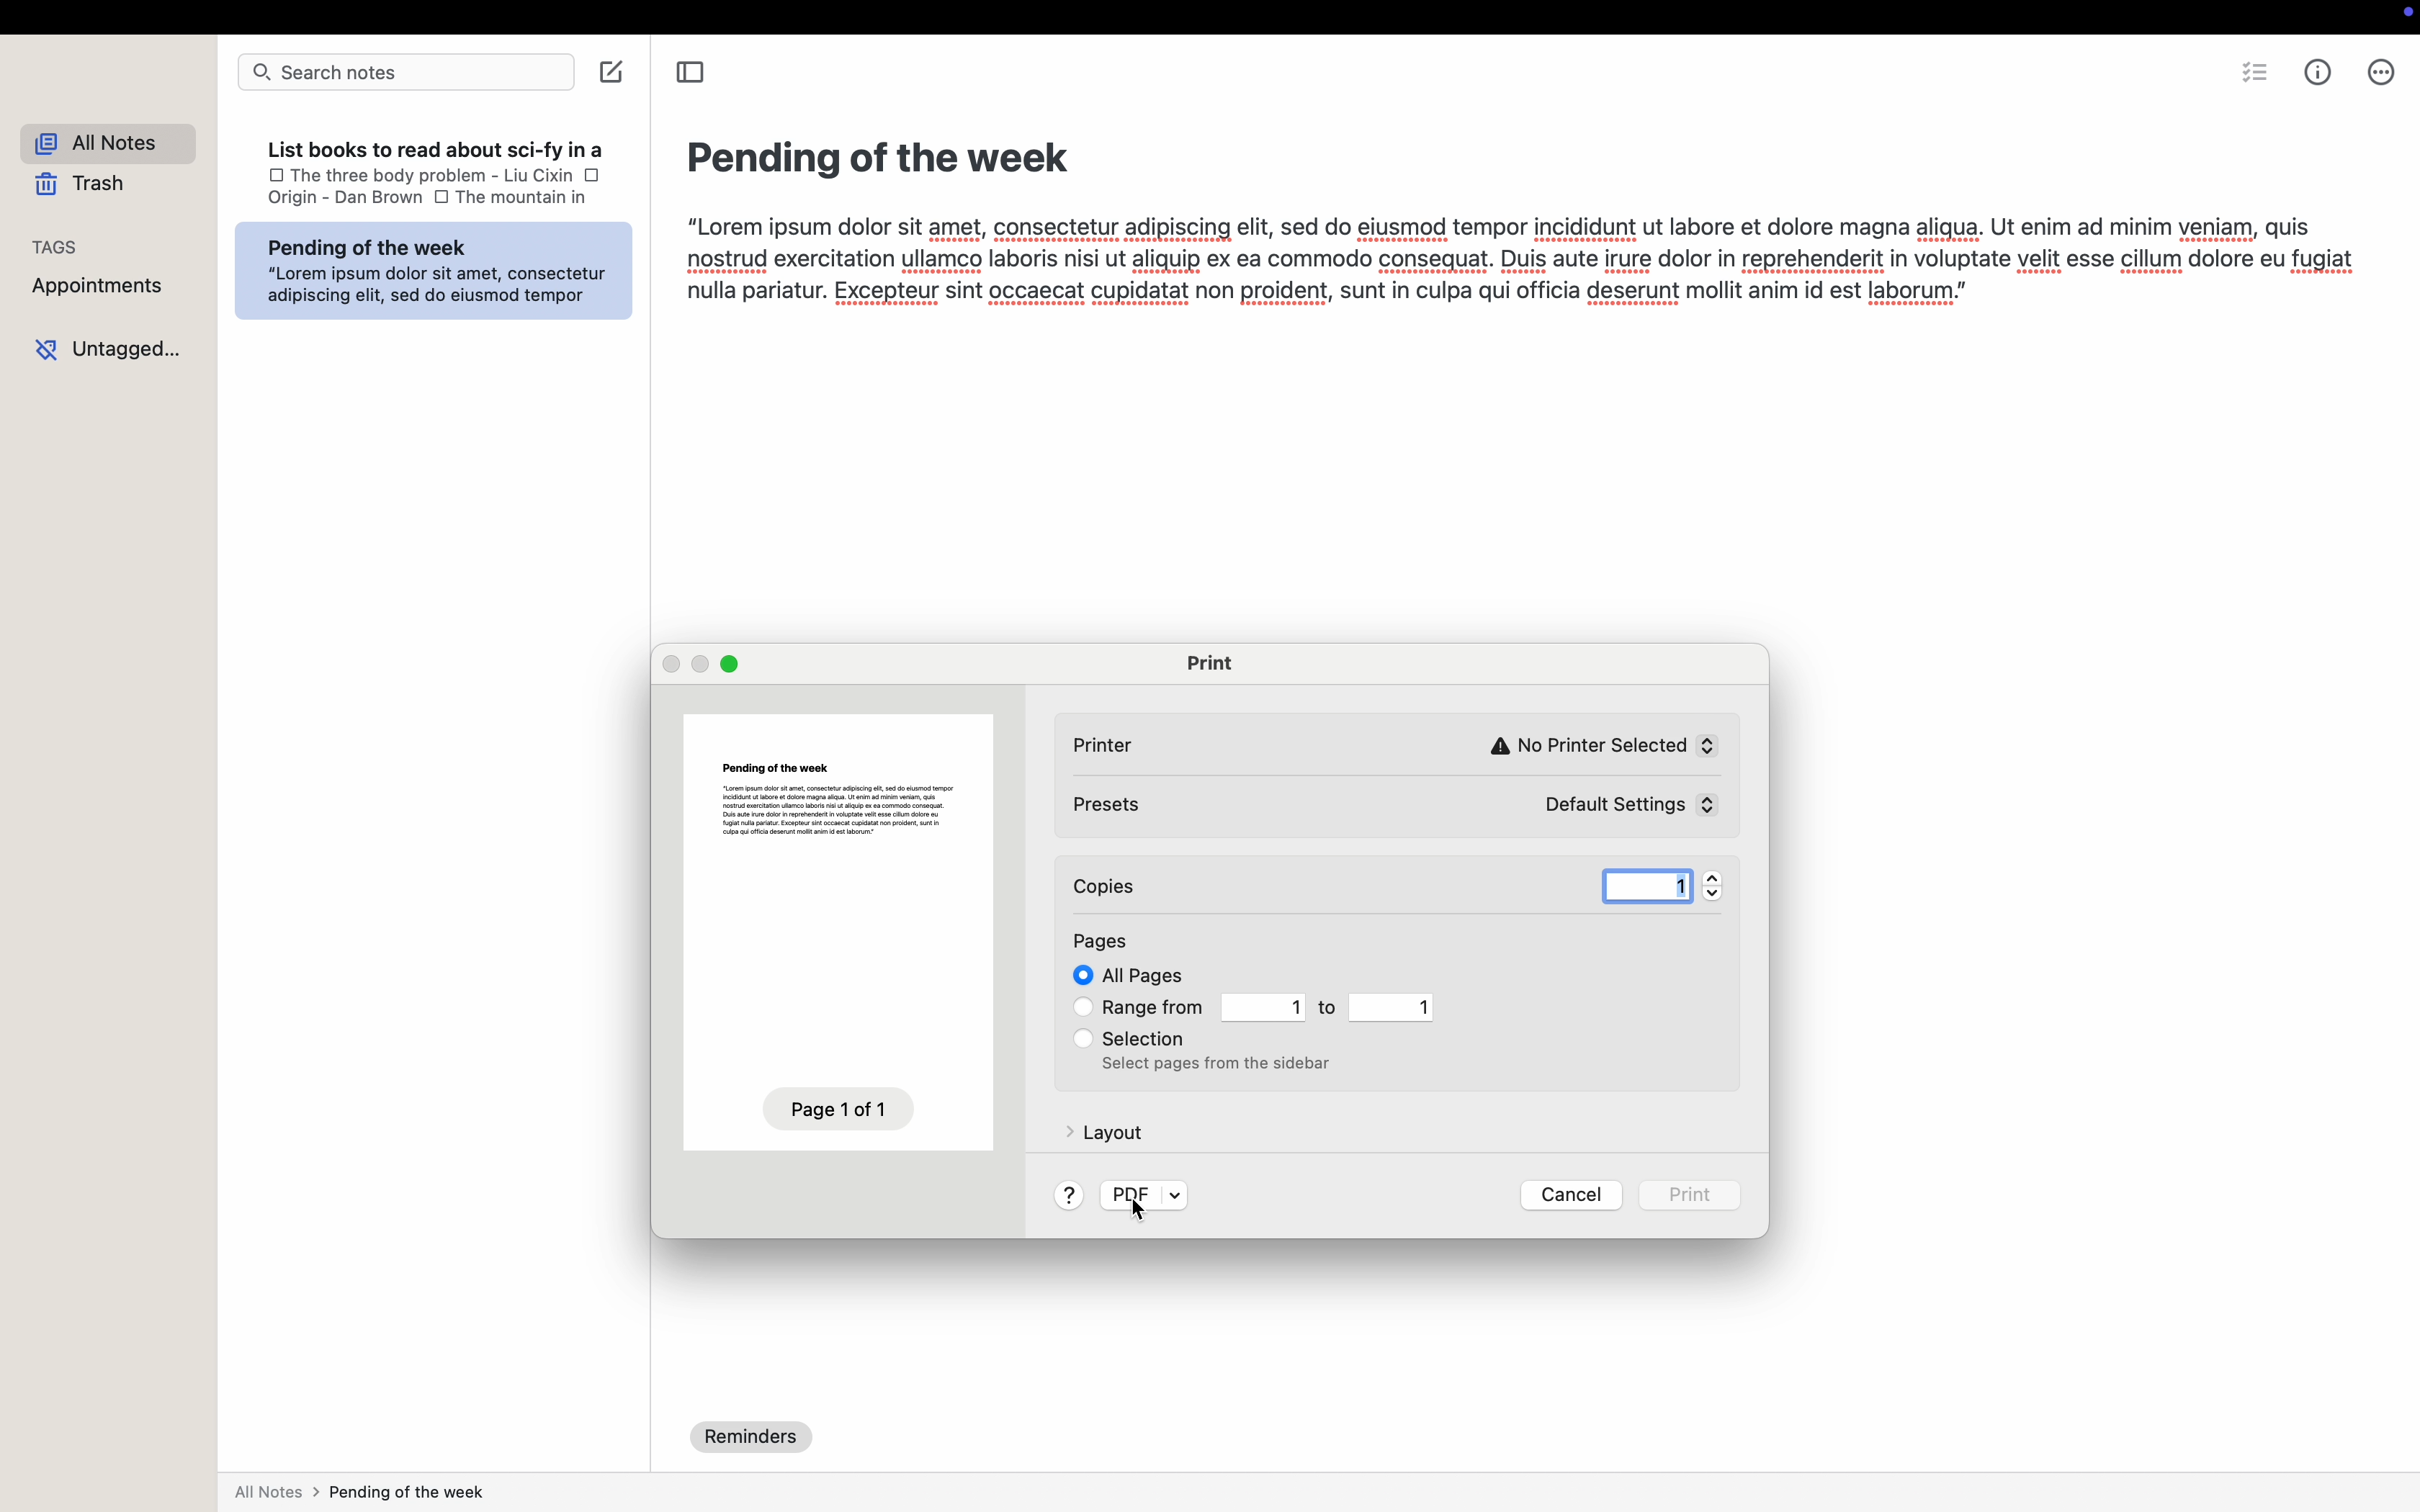 The height and width of the screenshot is (1512, 2420). Describe the element at coordinates (707, 664) in the screenshot. I see `minimize popup` at that location.